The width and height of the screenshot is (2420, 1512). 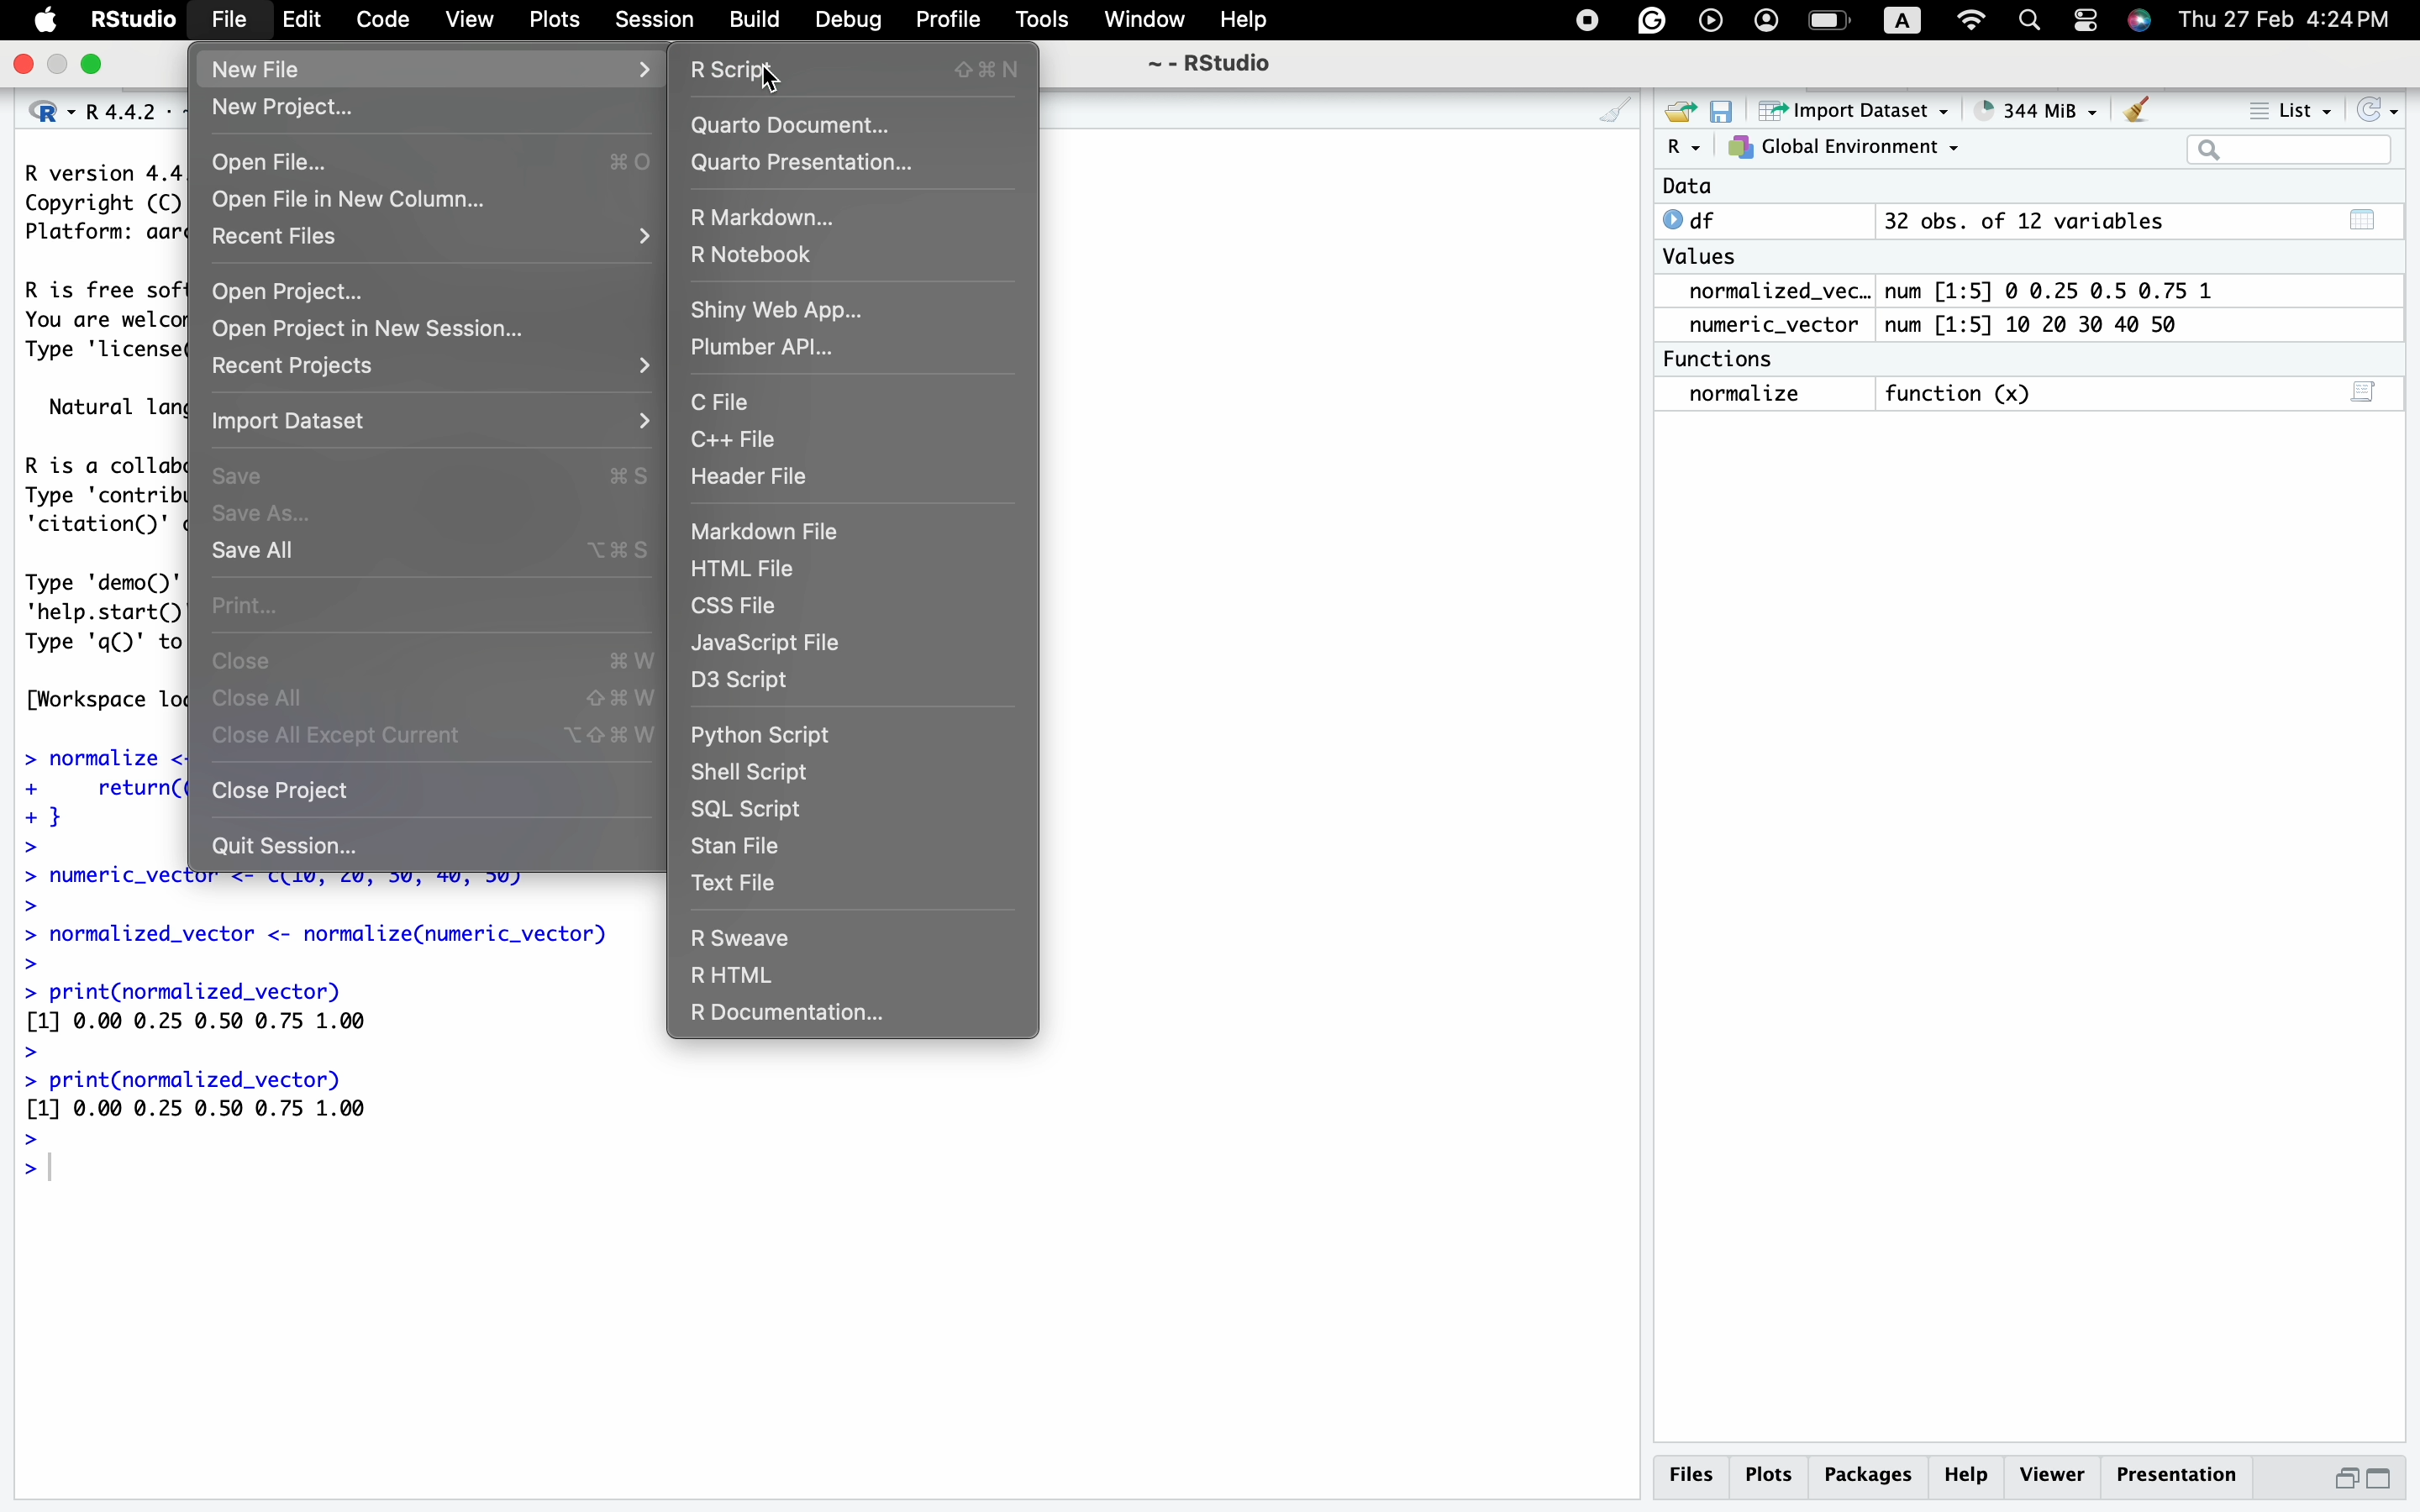 I want to click on siri, so click(x=2138, y=22).